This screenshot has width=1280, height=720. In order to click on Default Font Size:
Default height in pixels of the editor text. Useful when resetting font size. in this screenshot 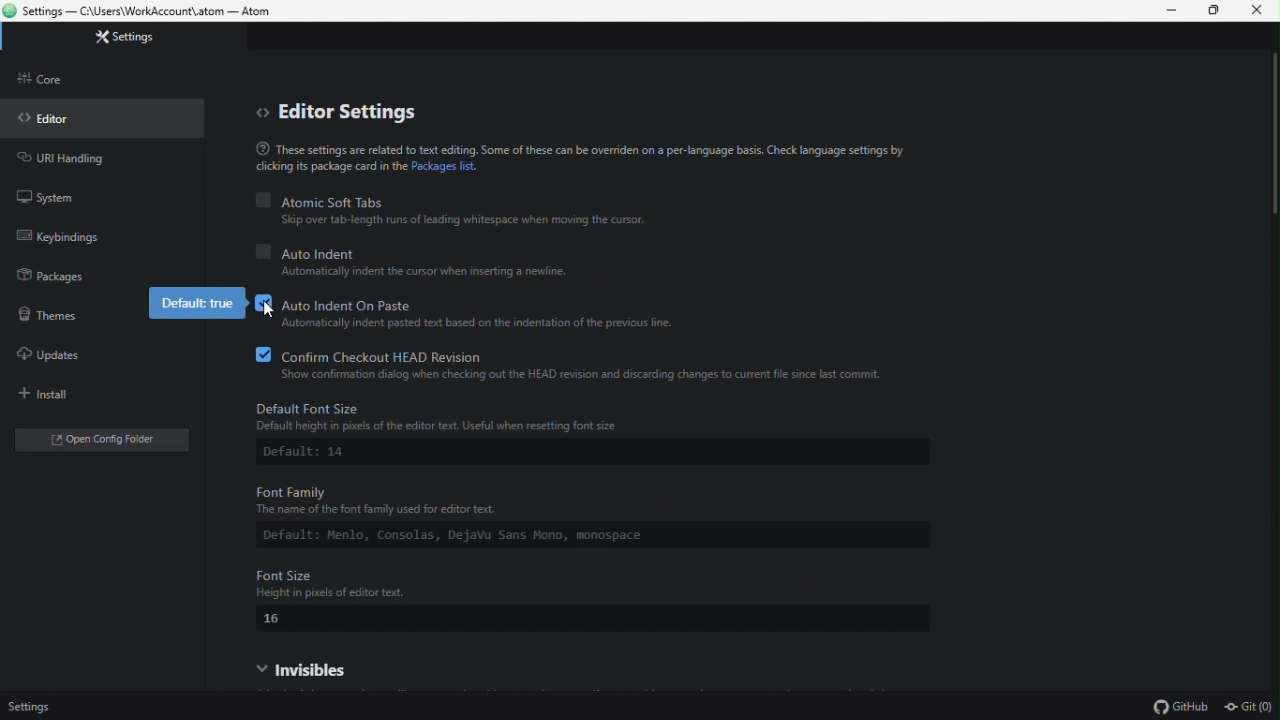, I will do `click(579, 416)`.